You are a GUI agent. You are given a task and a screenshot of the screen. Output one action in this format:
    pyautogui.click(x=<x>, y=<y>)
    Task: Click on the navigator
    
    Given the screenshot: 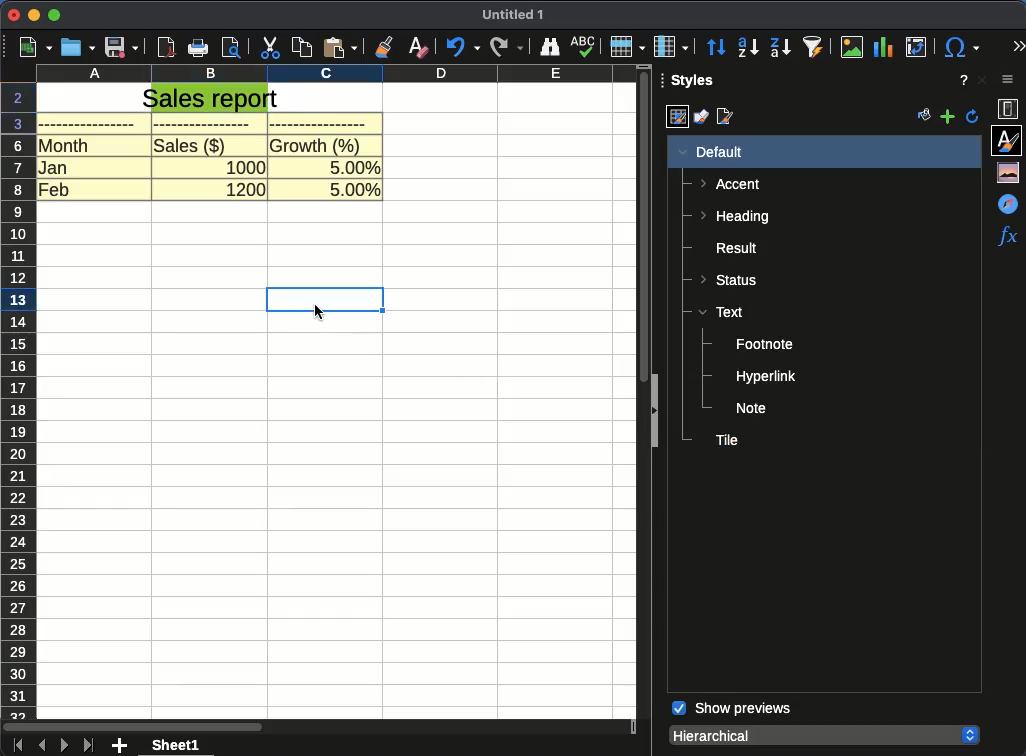 What is the action you would take?
    pyautogui.click(x=1011, y=203)
    